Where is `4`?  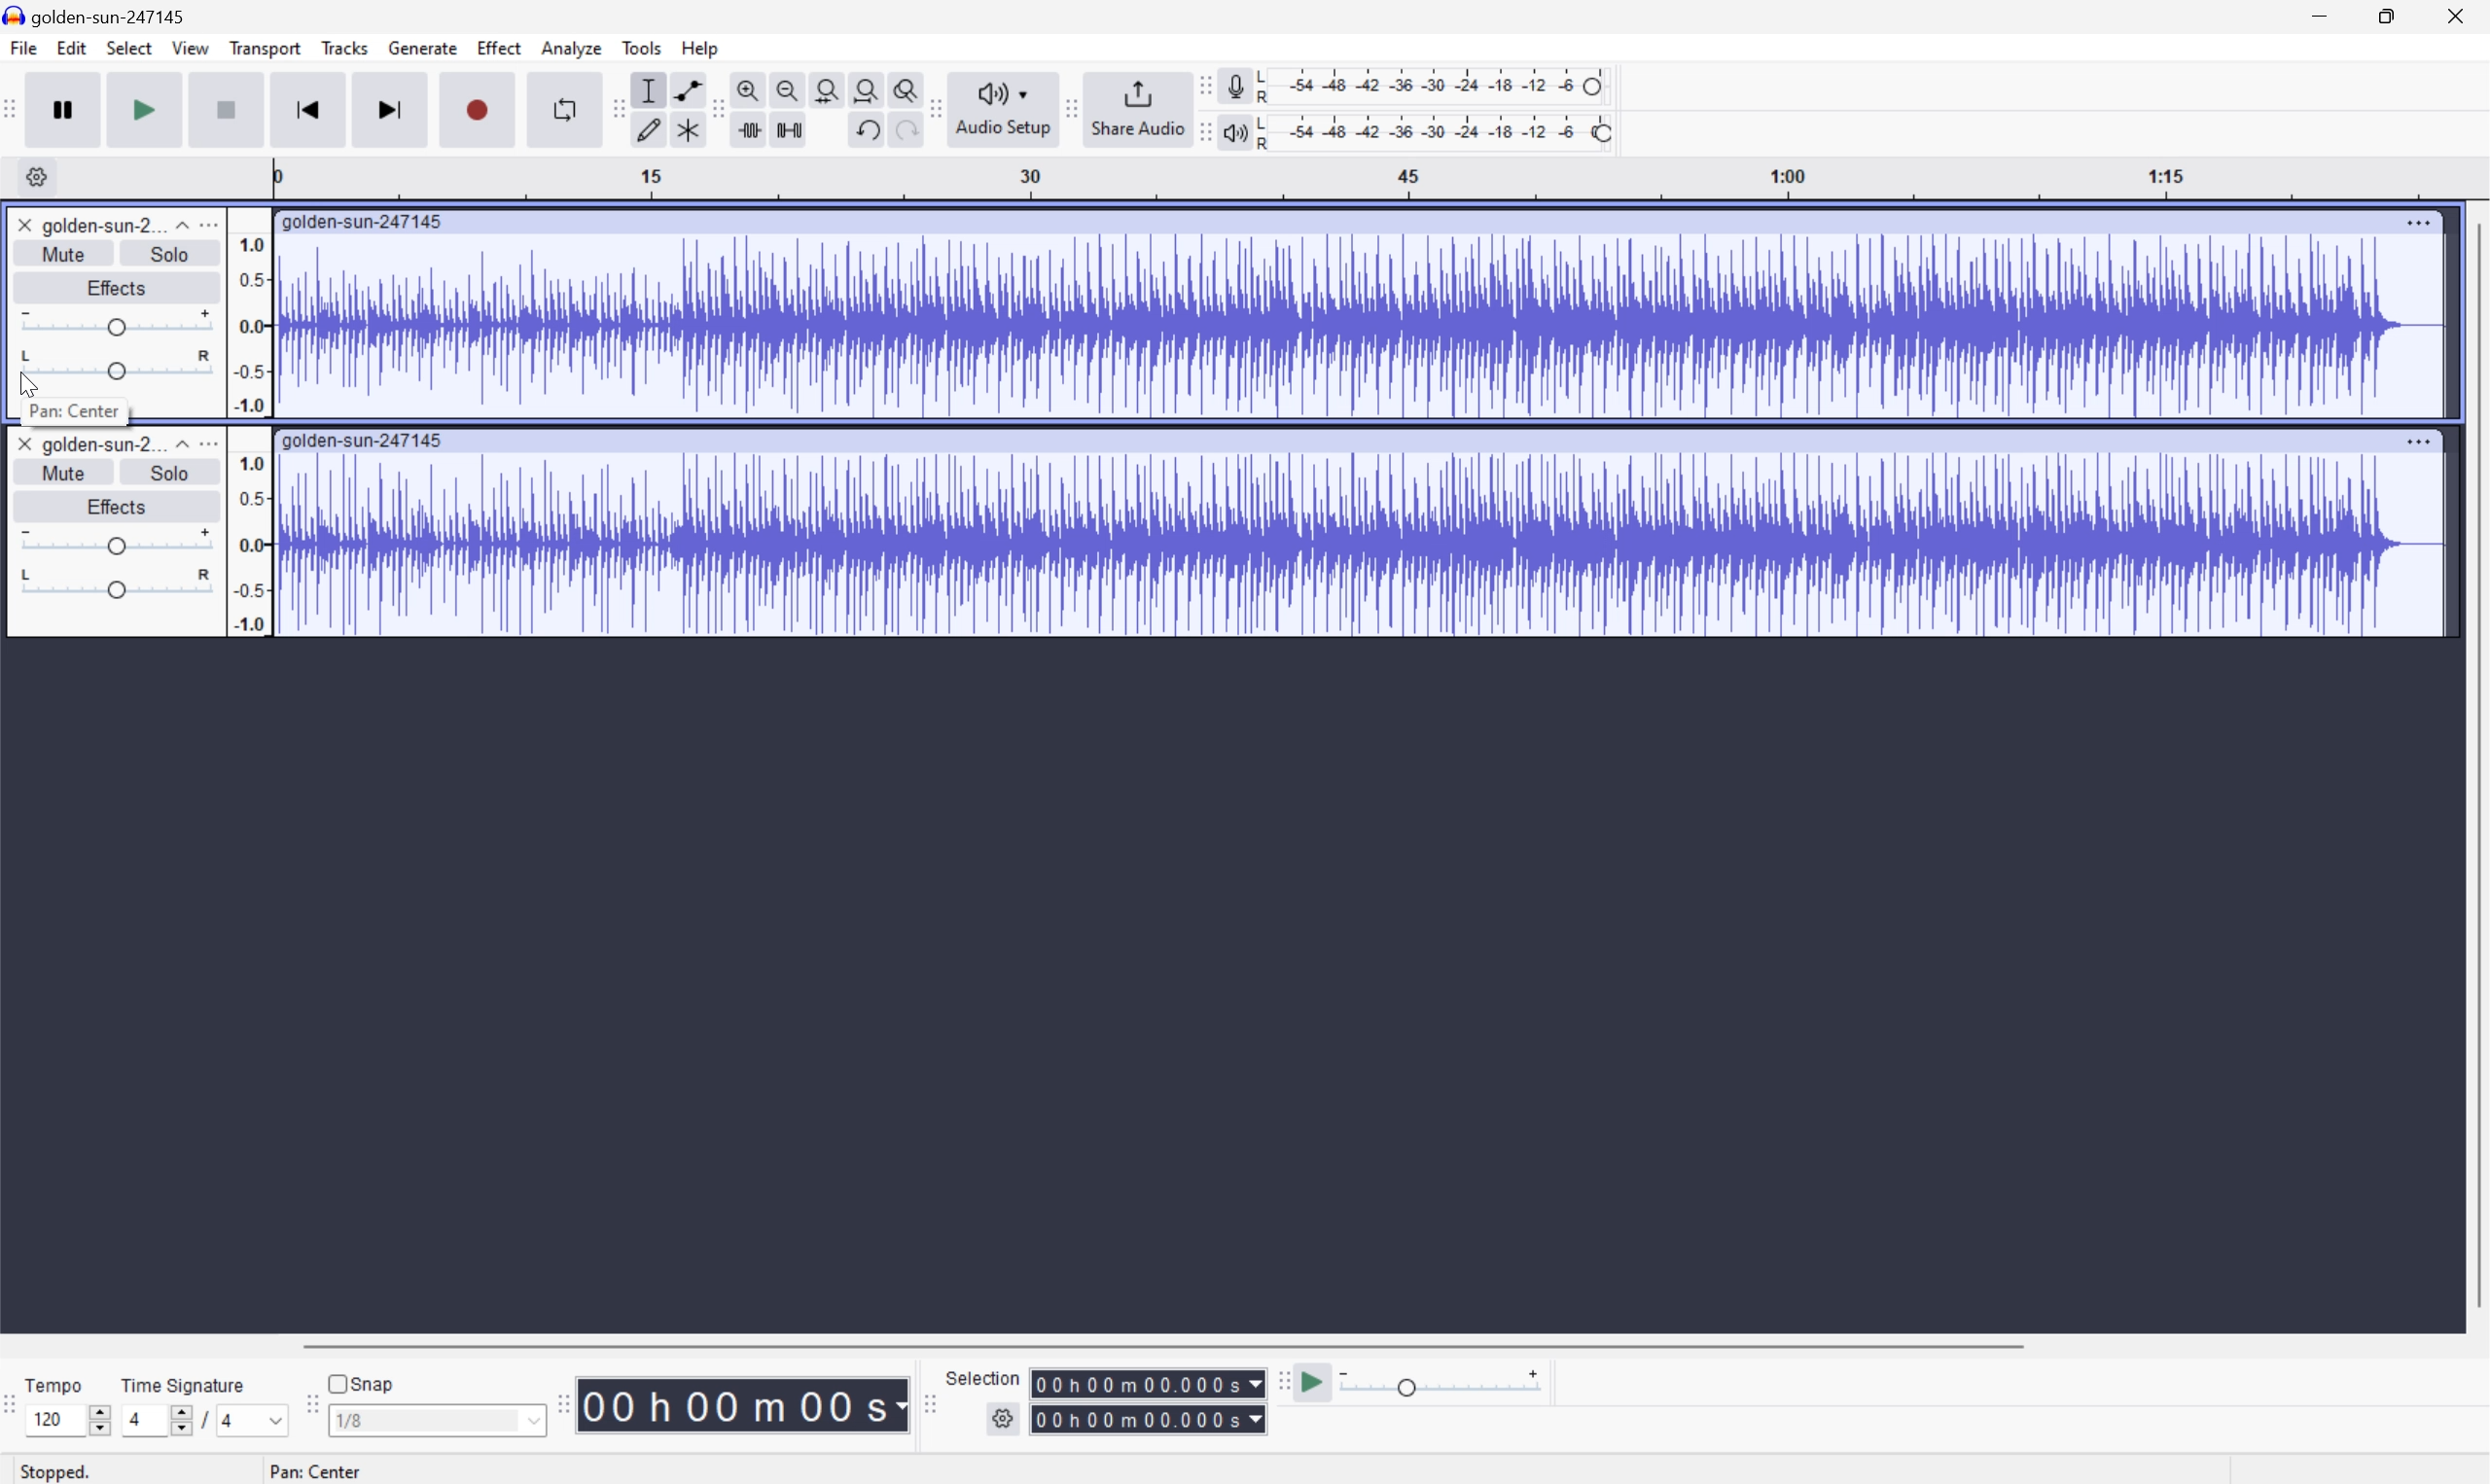 4 is located at coordinates (136, 1417).